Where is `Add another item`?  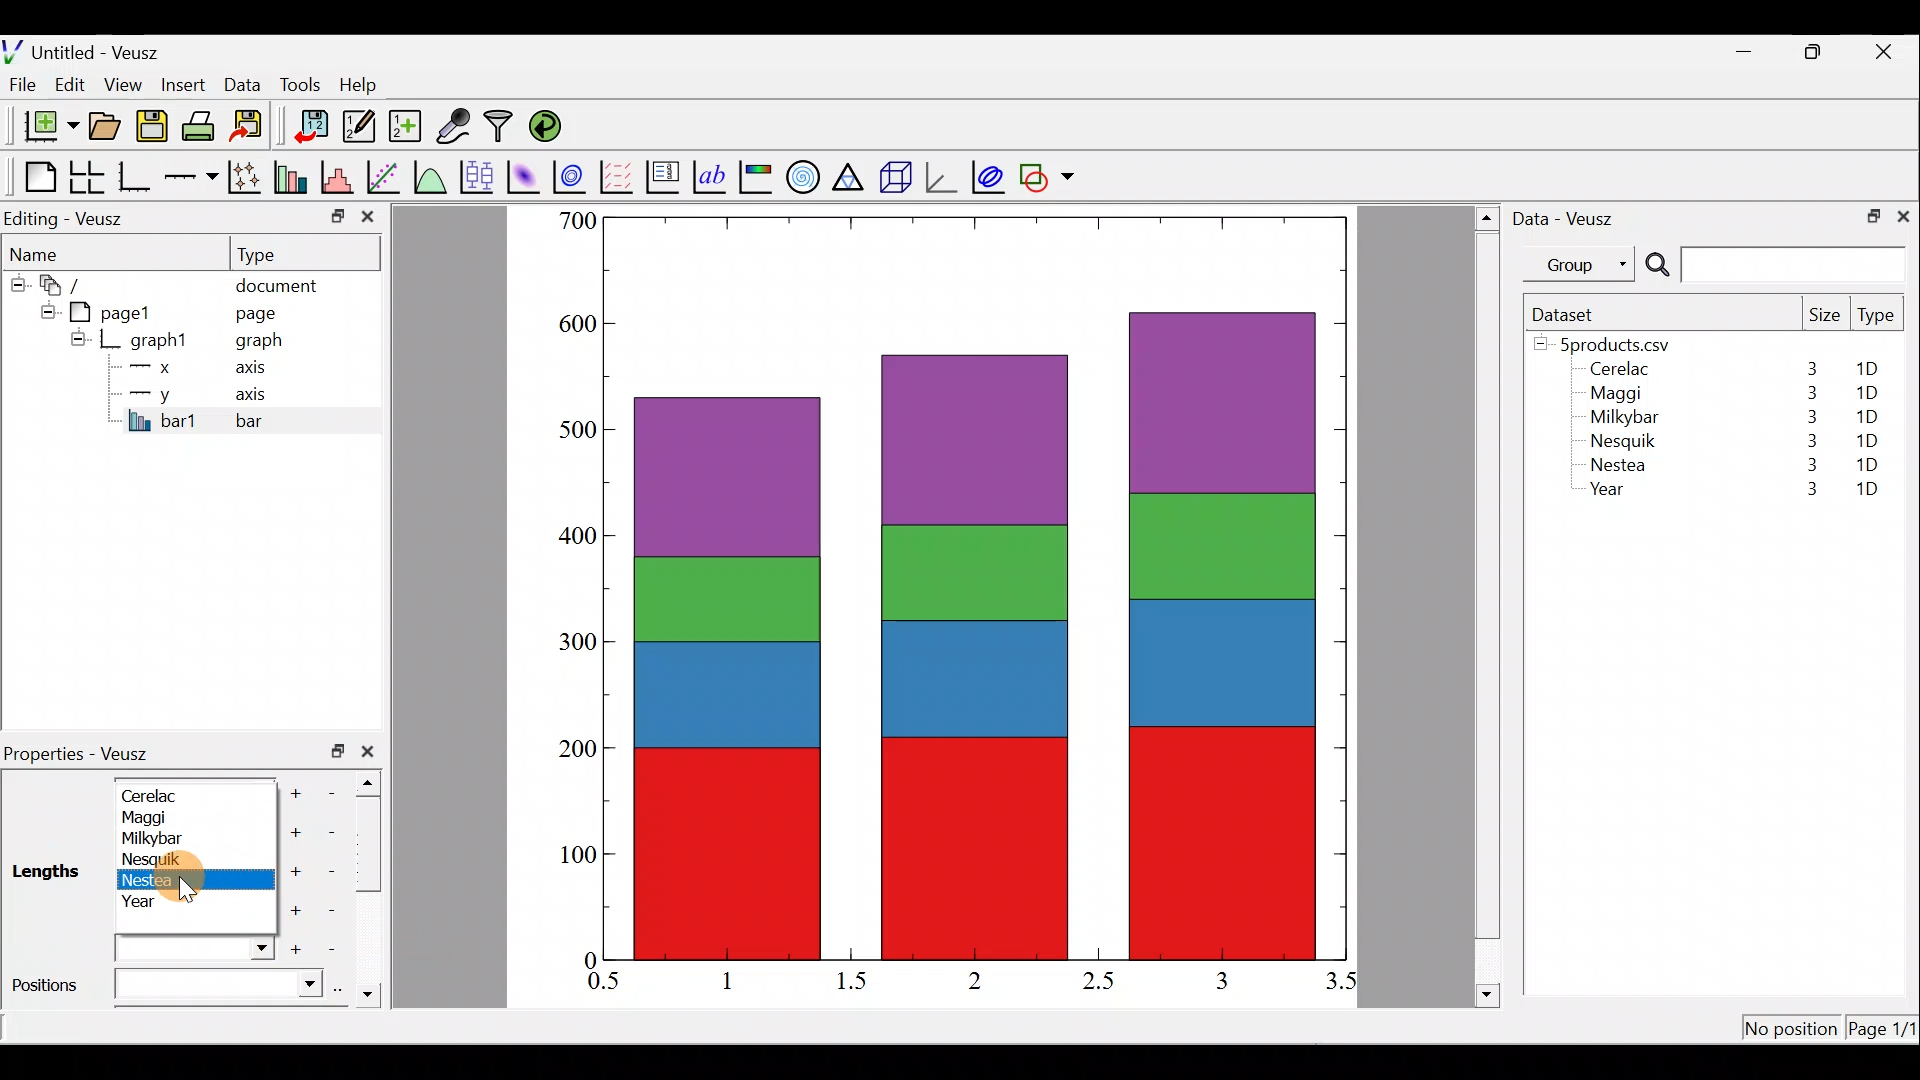
Add another item is located at coordinates (299, 790).